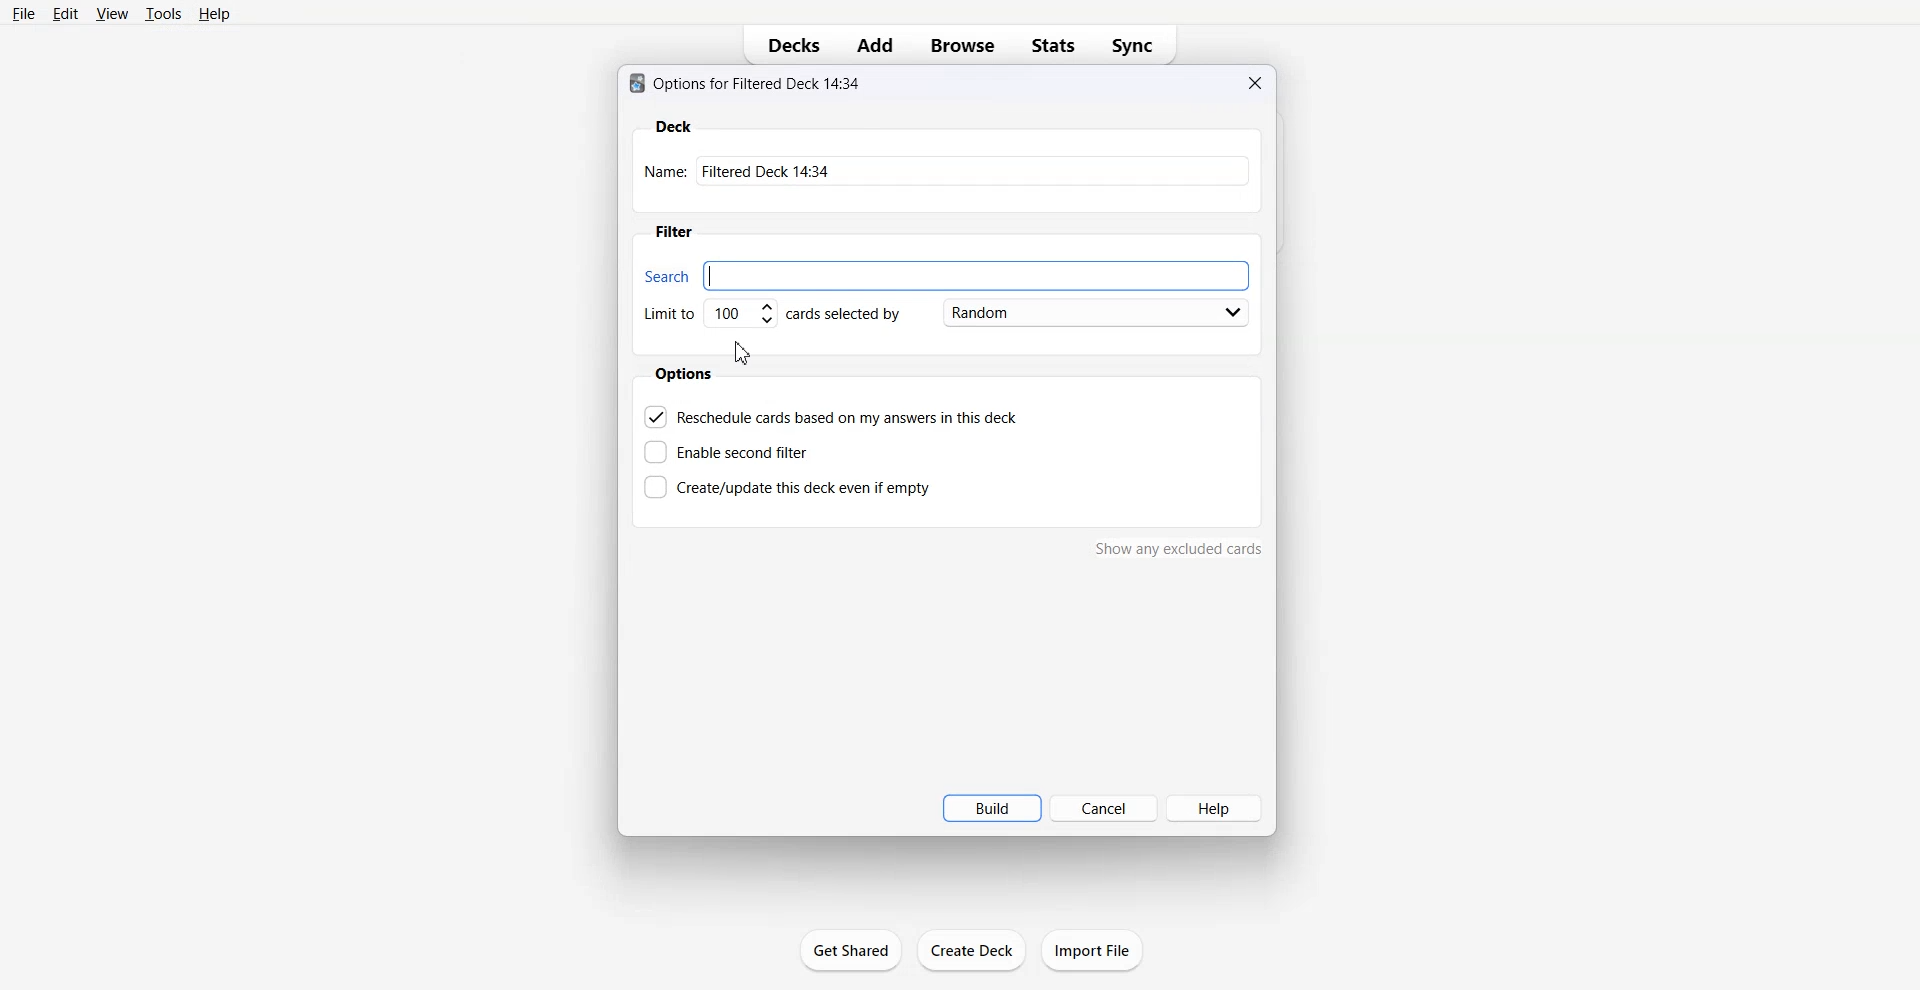 The width and height of the screenshot is (1920, 990). Describe the element at coordinates (787, 486) in the screenshot. I see `update this deck even if empty` at that location.